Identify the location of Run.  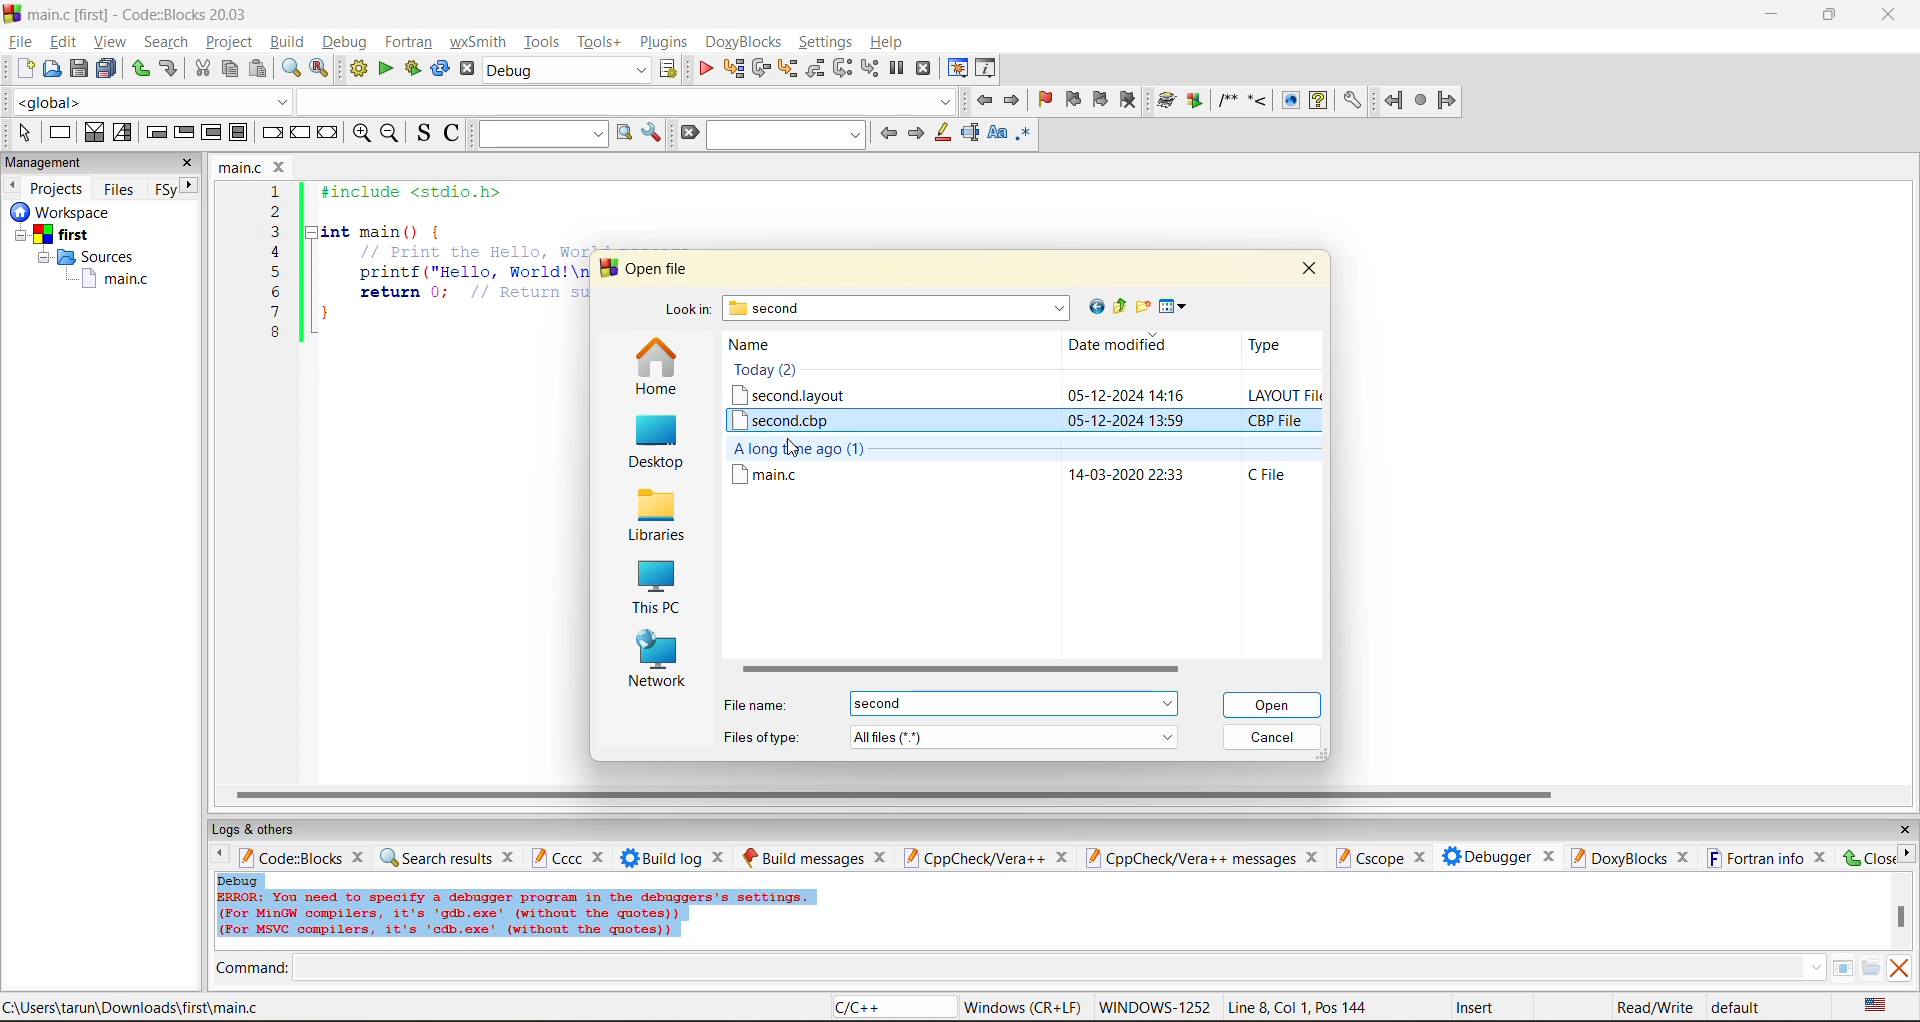
(1195, 100).